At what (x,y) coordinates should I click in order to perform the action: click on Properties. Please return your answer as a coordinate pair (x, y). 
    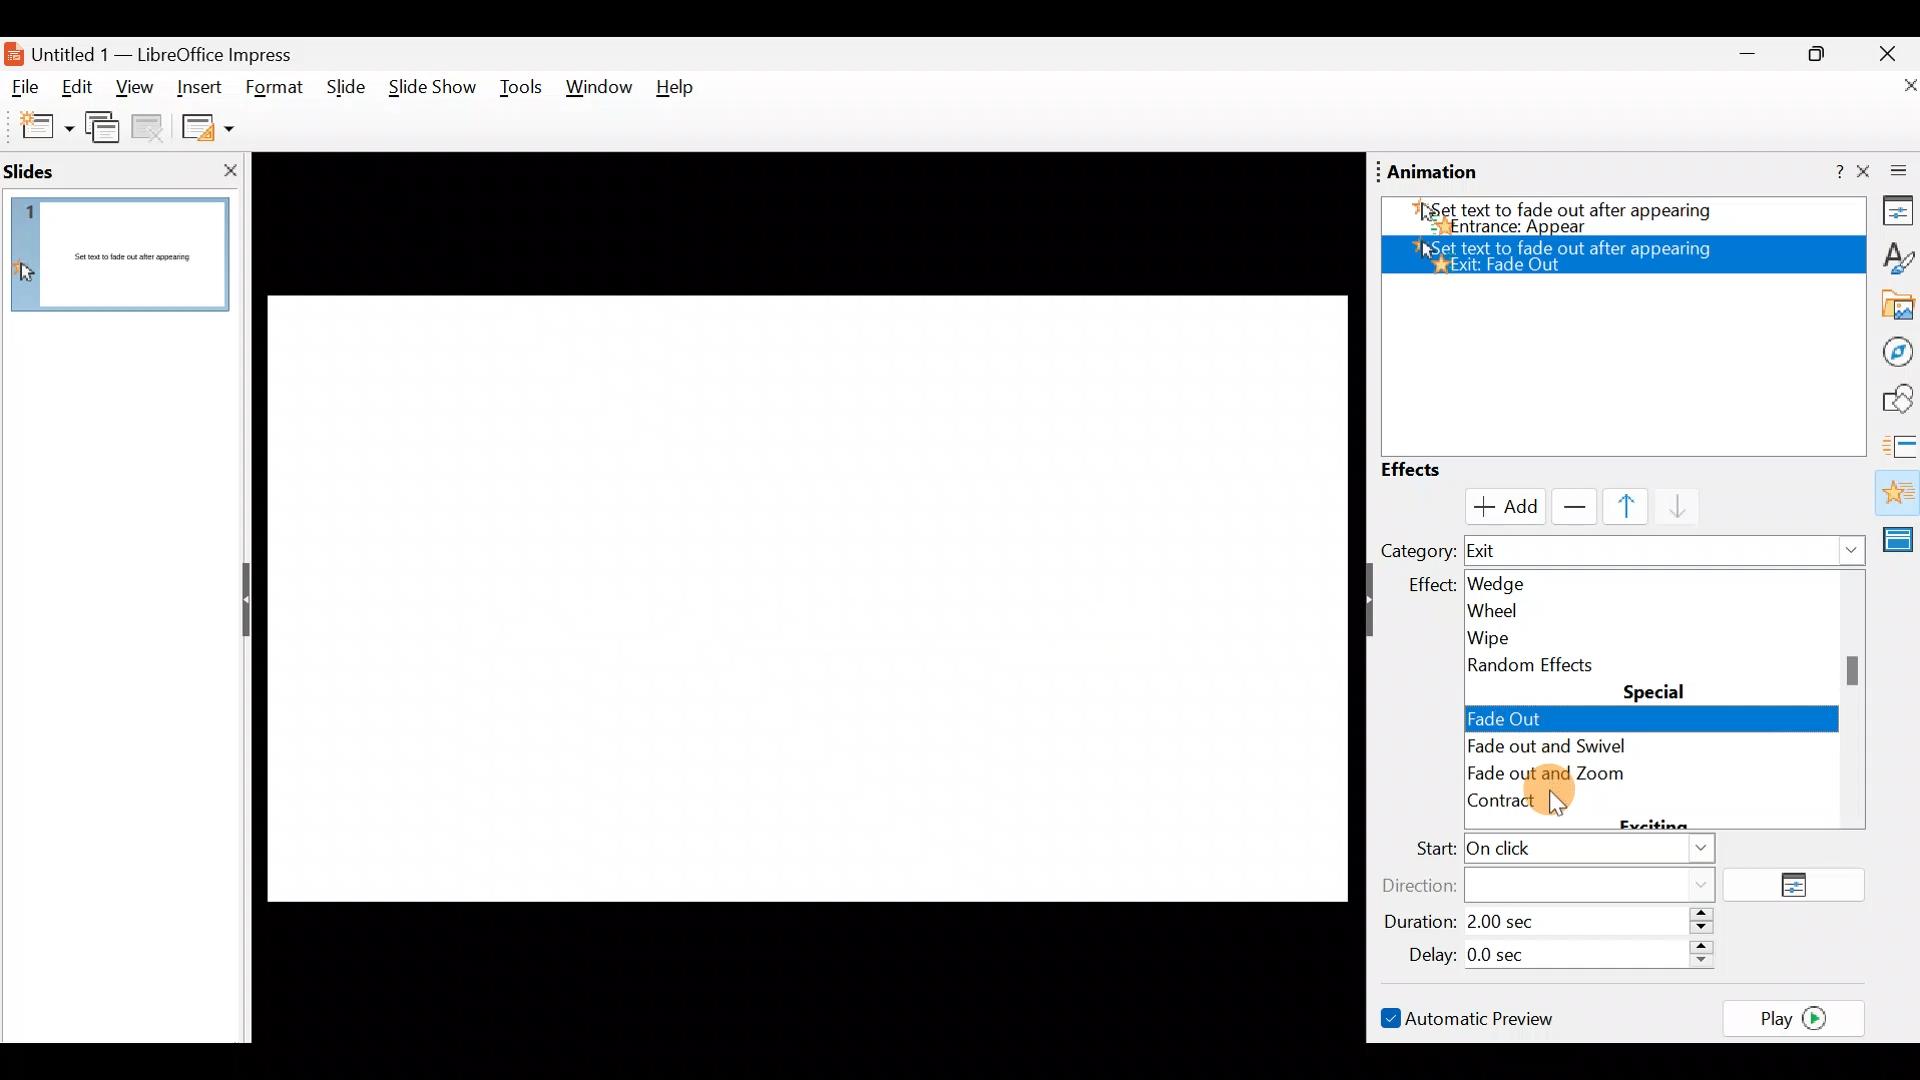
    Looking at the image, I should click on (1892, 214).